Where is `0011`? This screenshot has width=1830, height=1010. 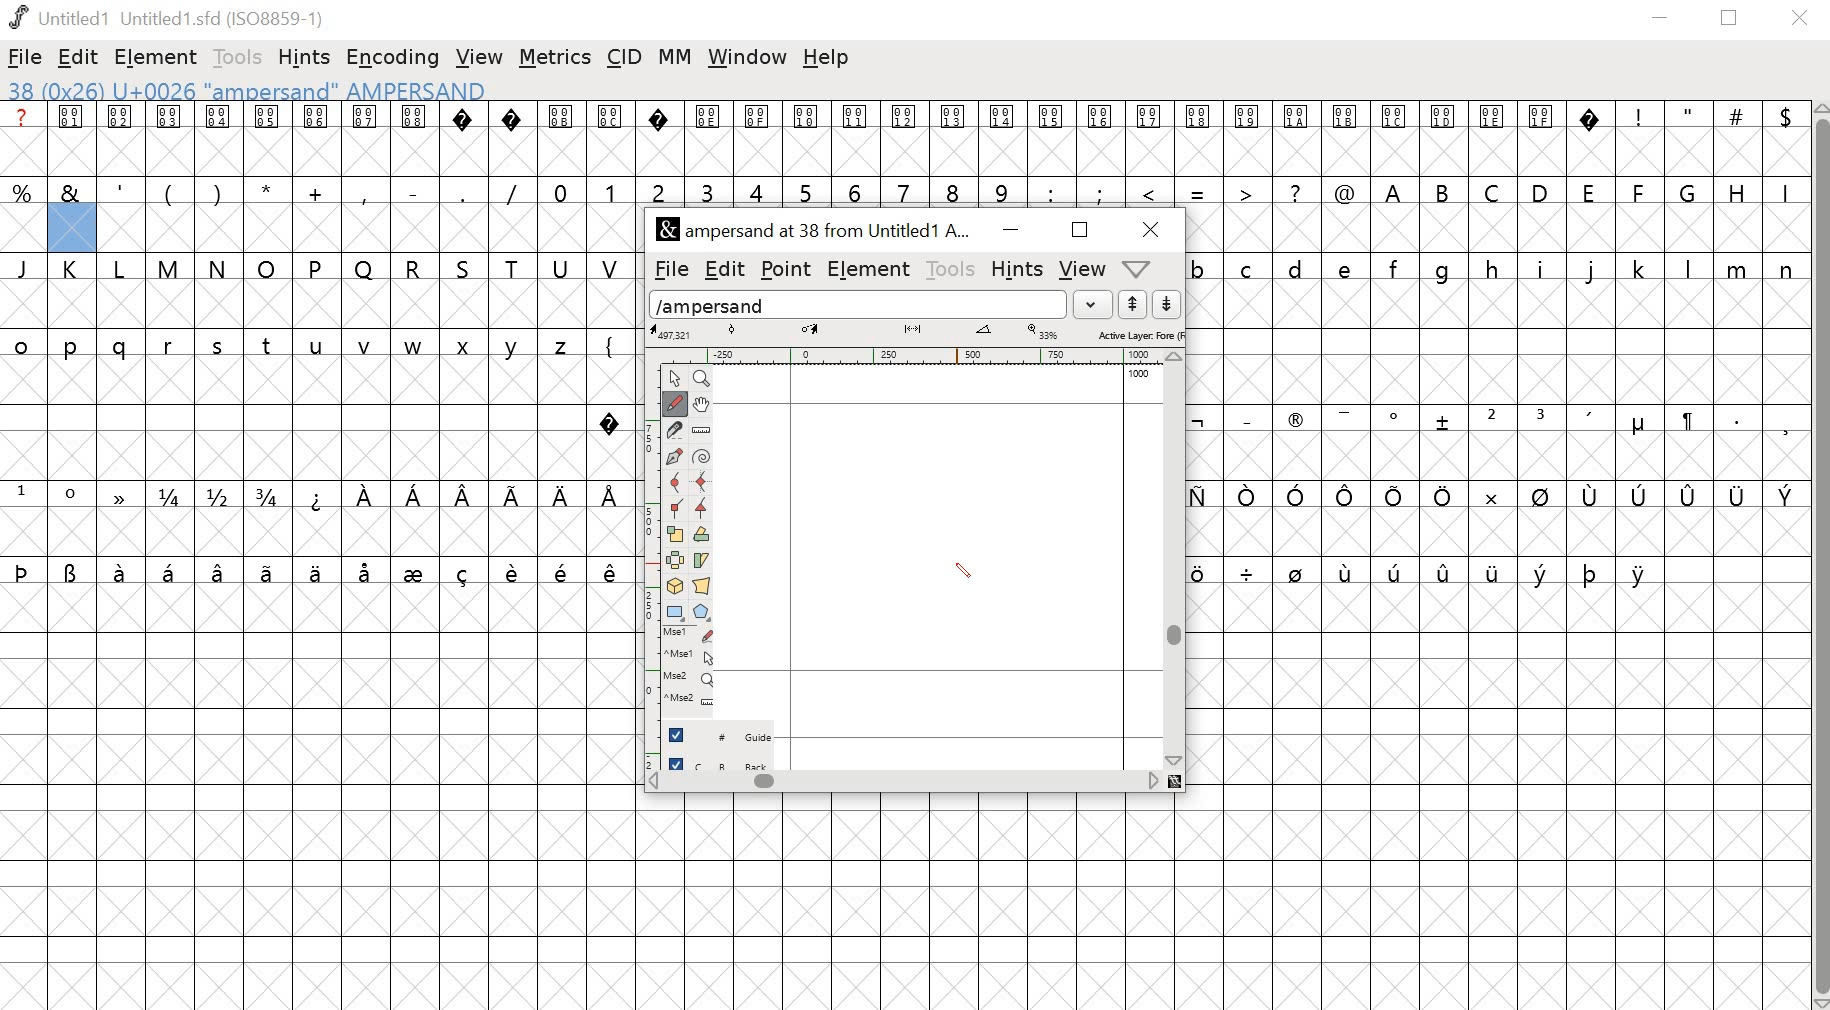 0011 is located at coordinates (860, 138).